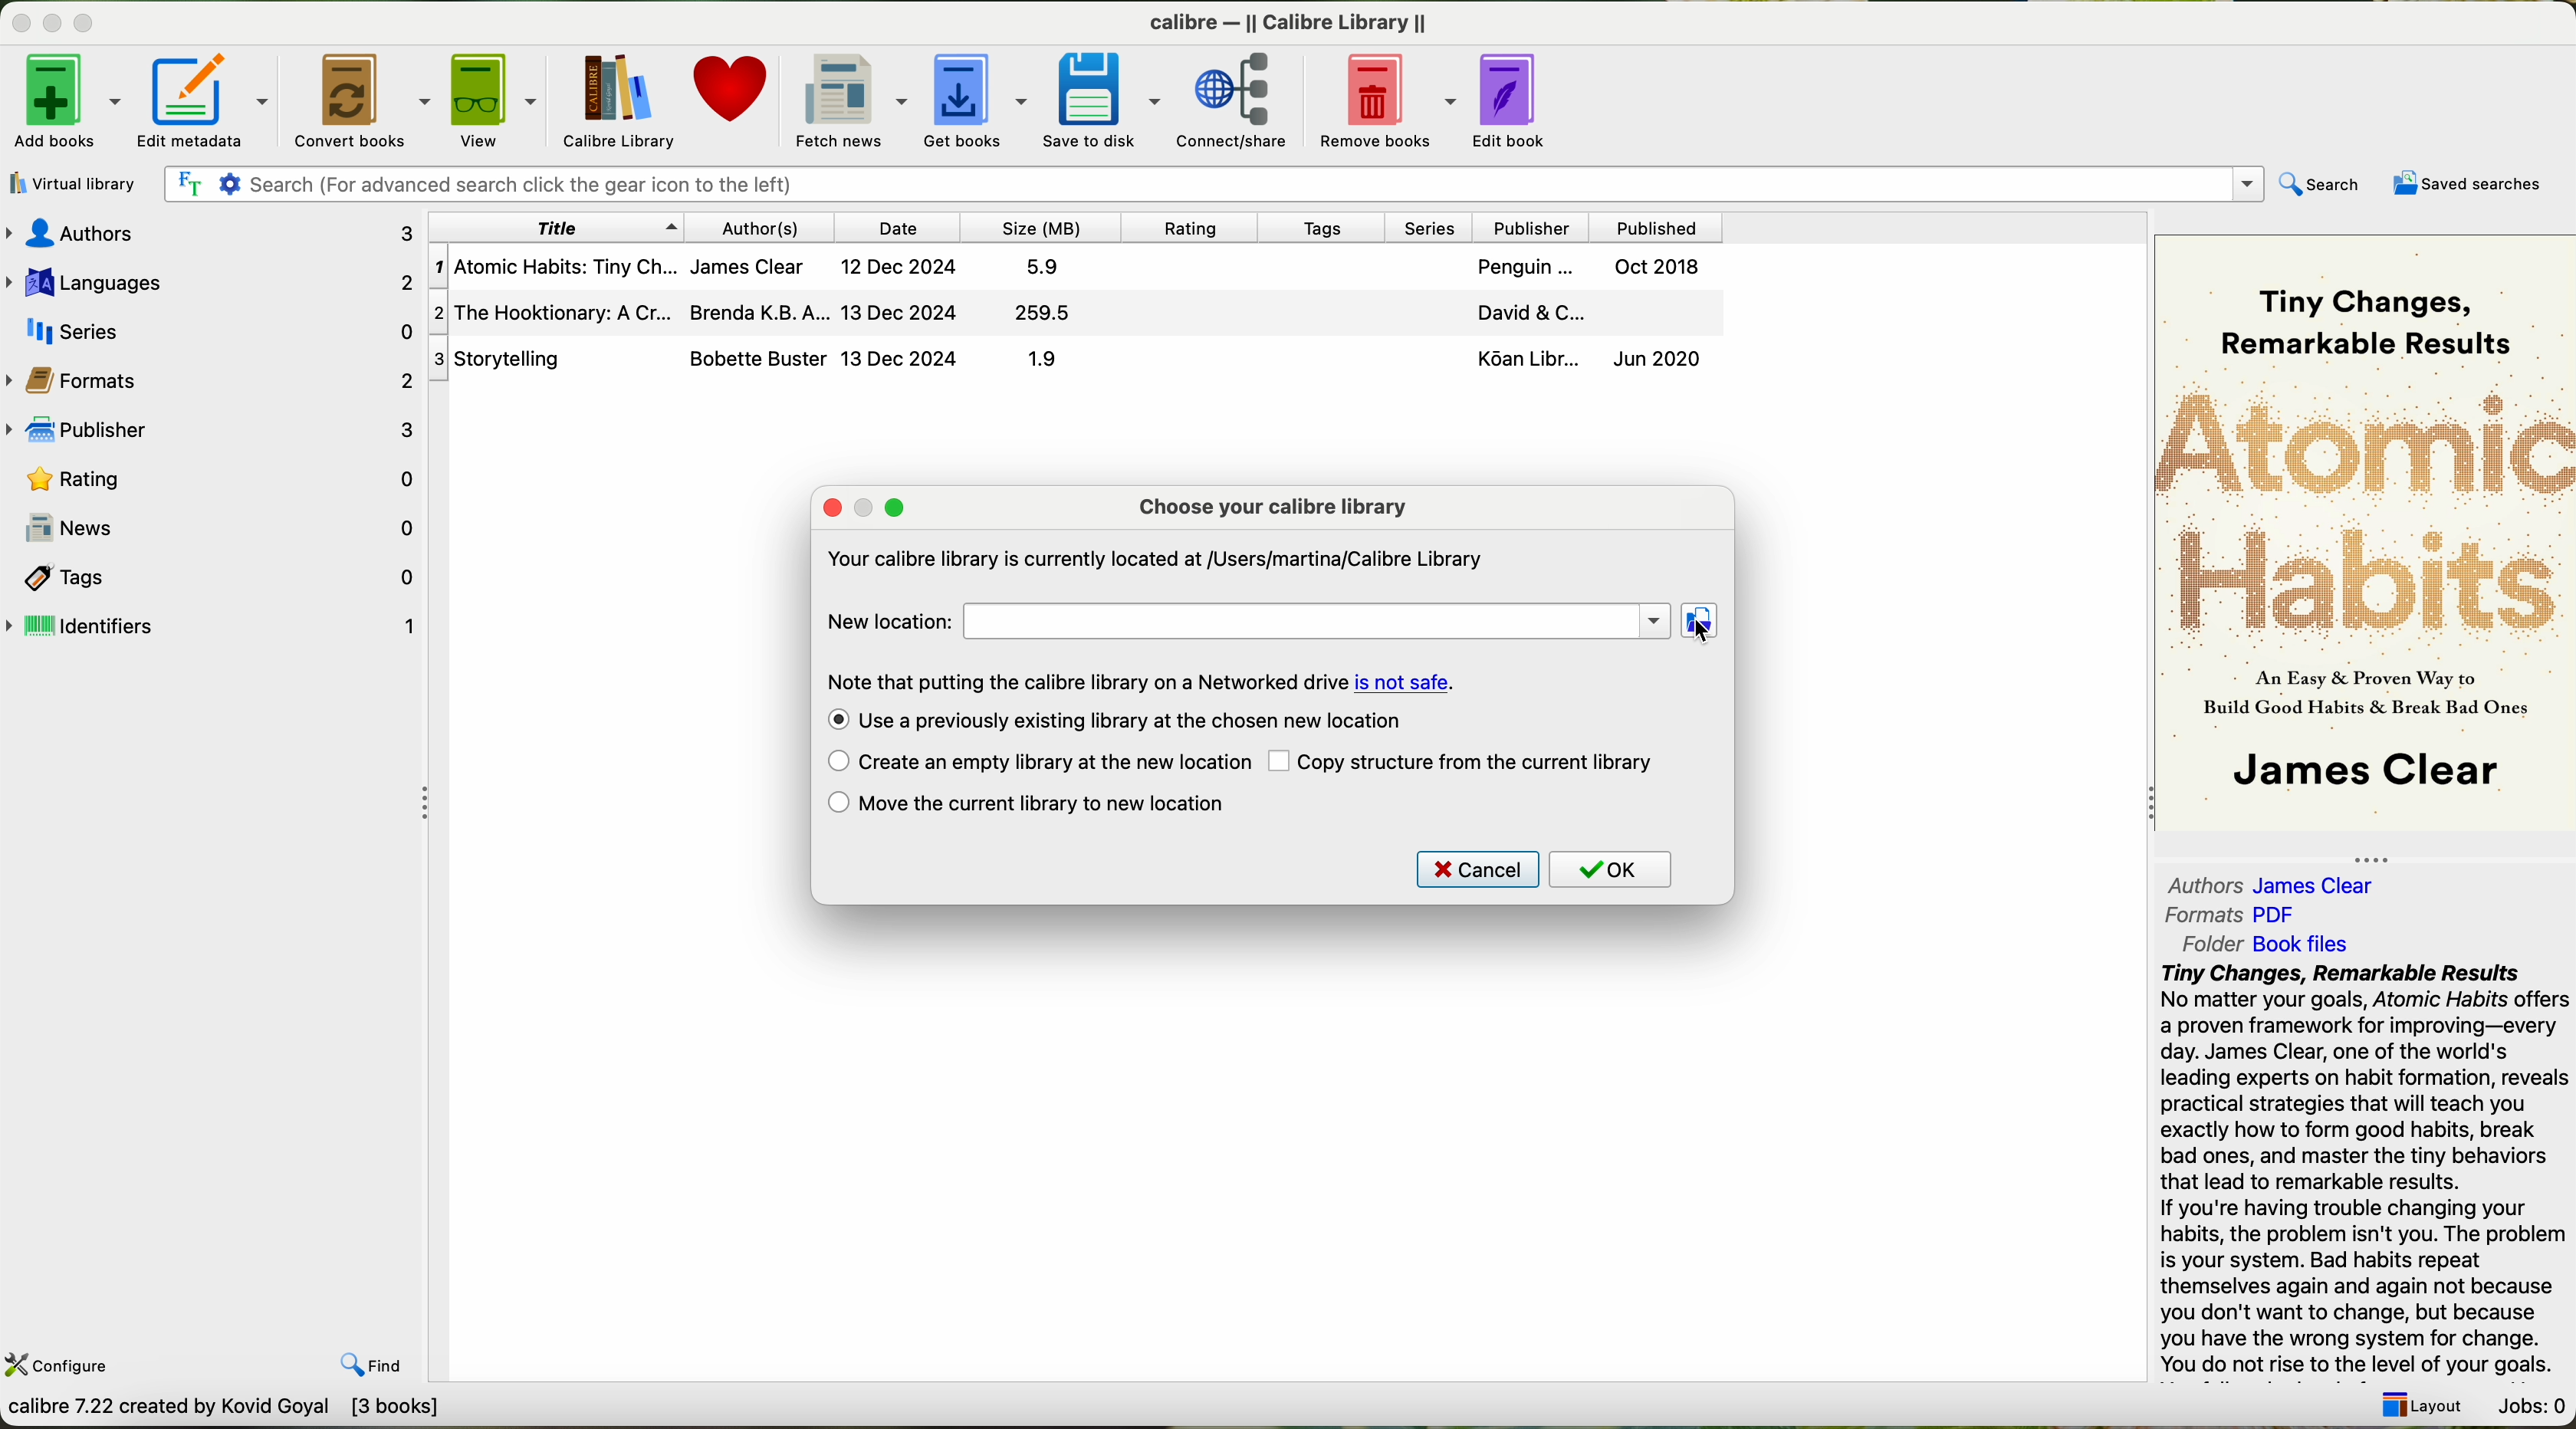  I want to click on find, so click(370, 1365).